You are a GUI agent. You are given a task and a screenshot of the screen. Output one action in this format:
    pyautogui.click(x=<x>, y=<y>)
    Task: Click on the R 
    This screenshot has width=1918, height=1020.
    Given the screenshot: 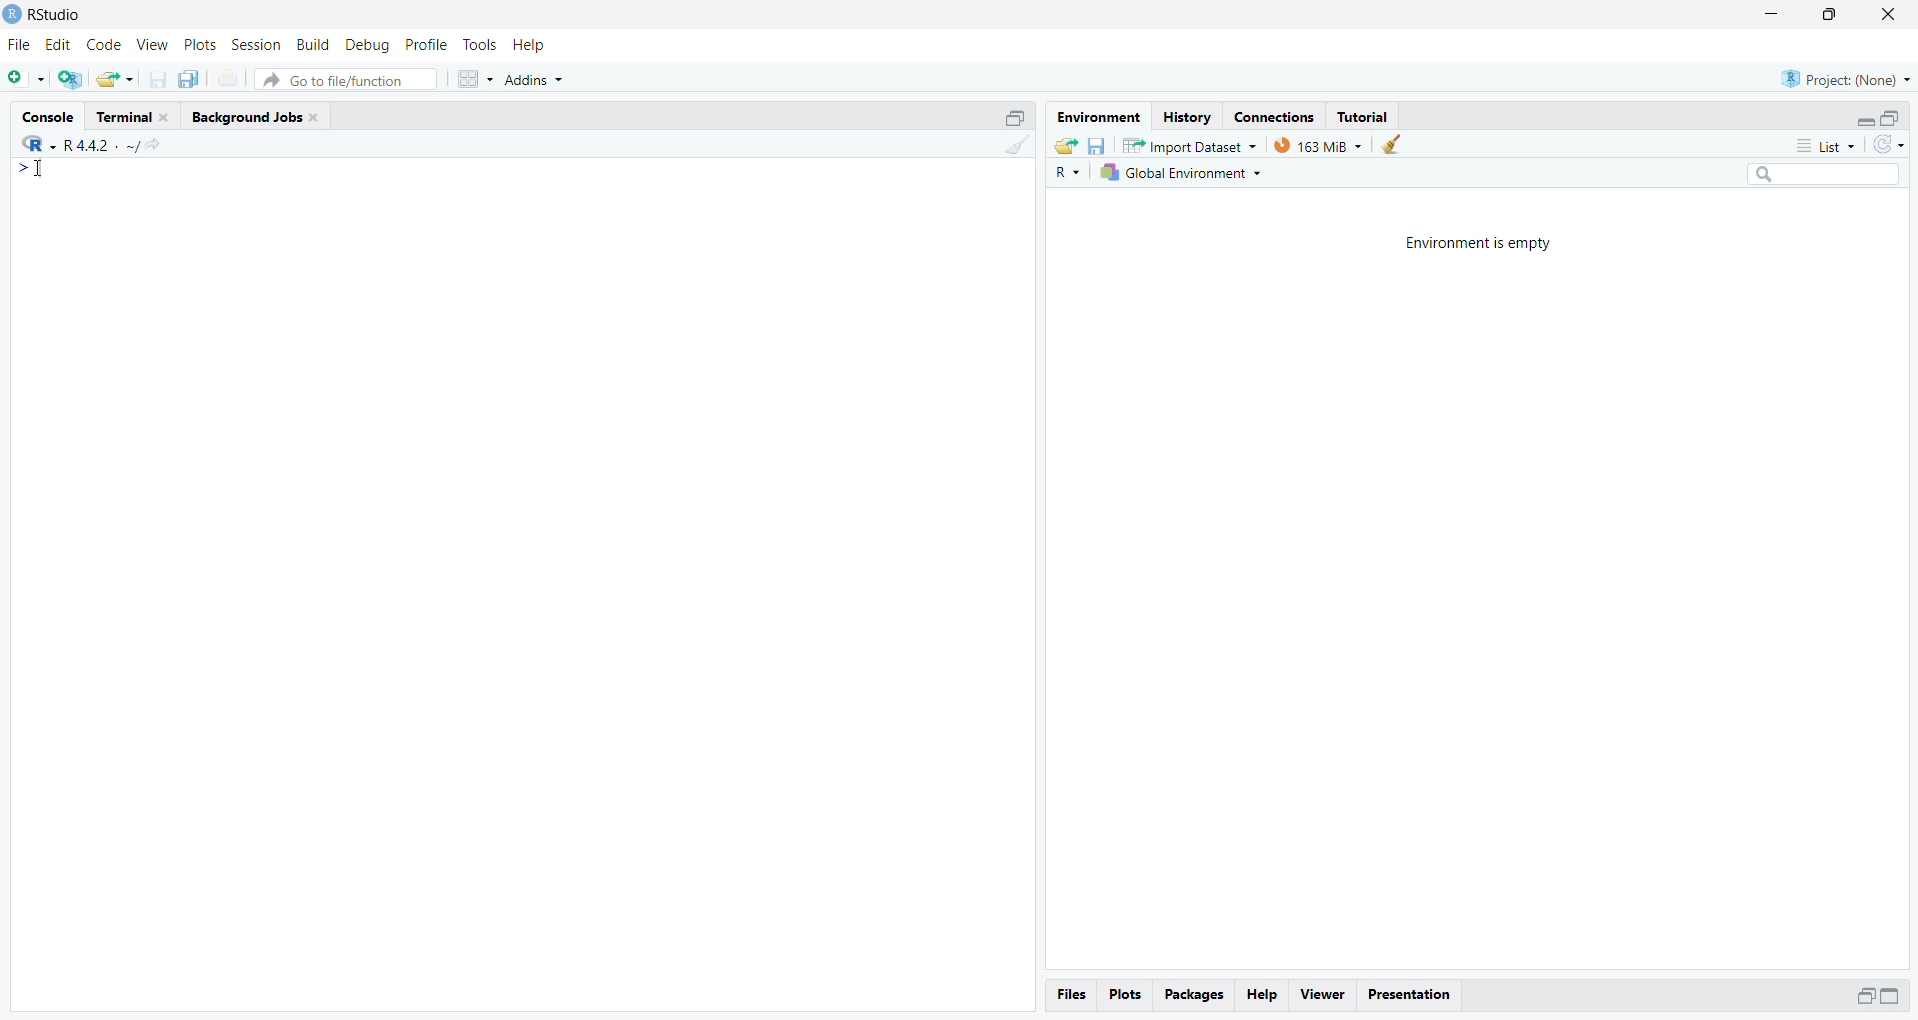 What is the action you would take?
    pyautogui.click(x=40, y=144)
    